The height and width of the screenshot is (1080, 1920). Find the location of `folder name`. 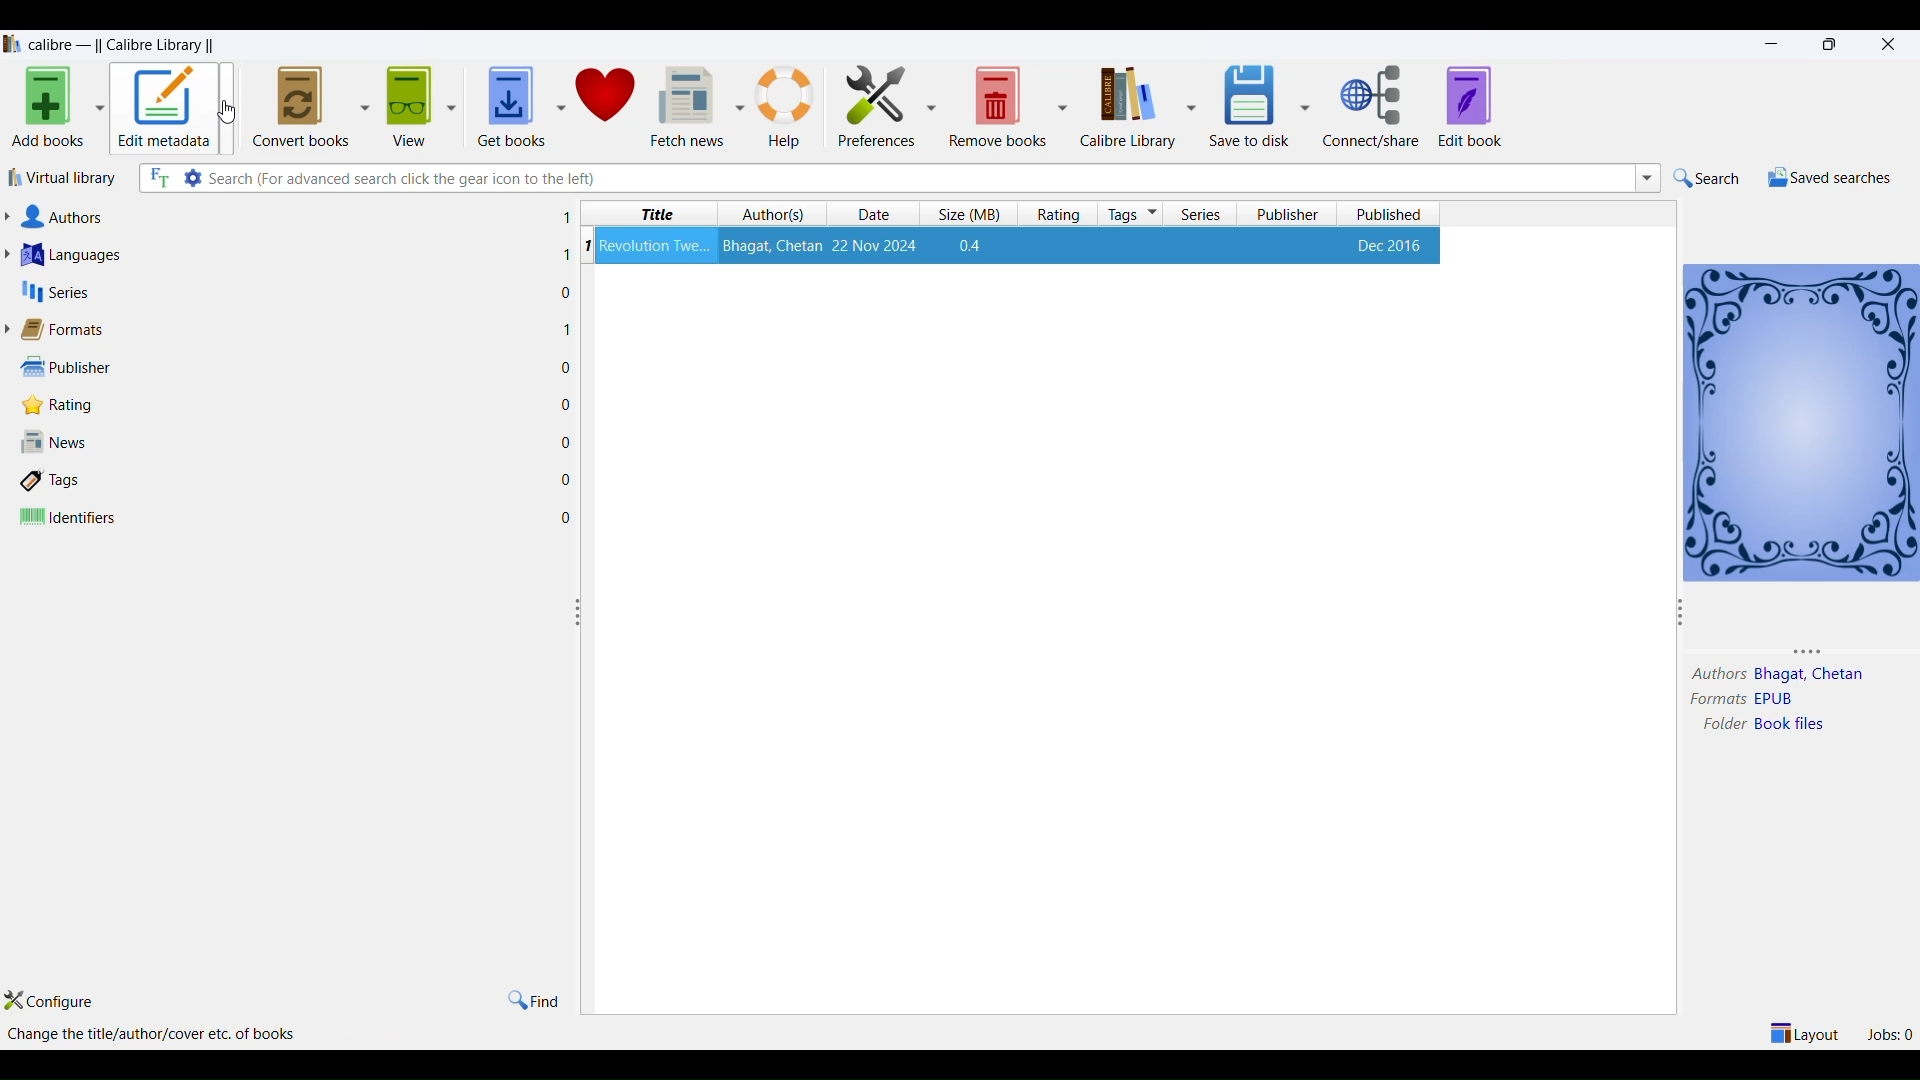

folder name is located at coordinates (1792, 729).